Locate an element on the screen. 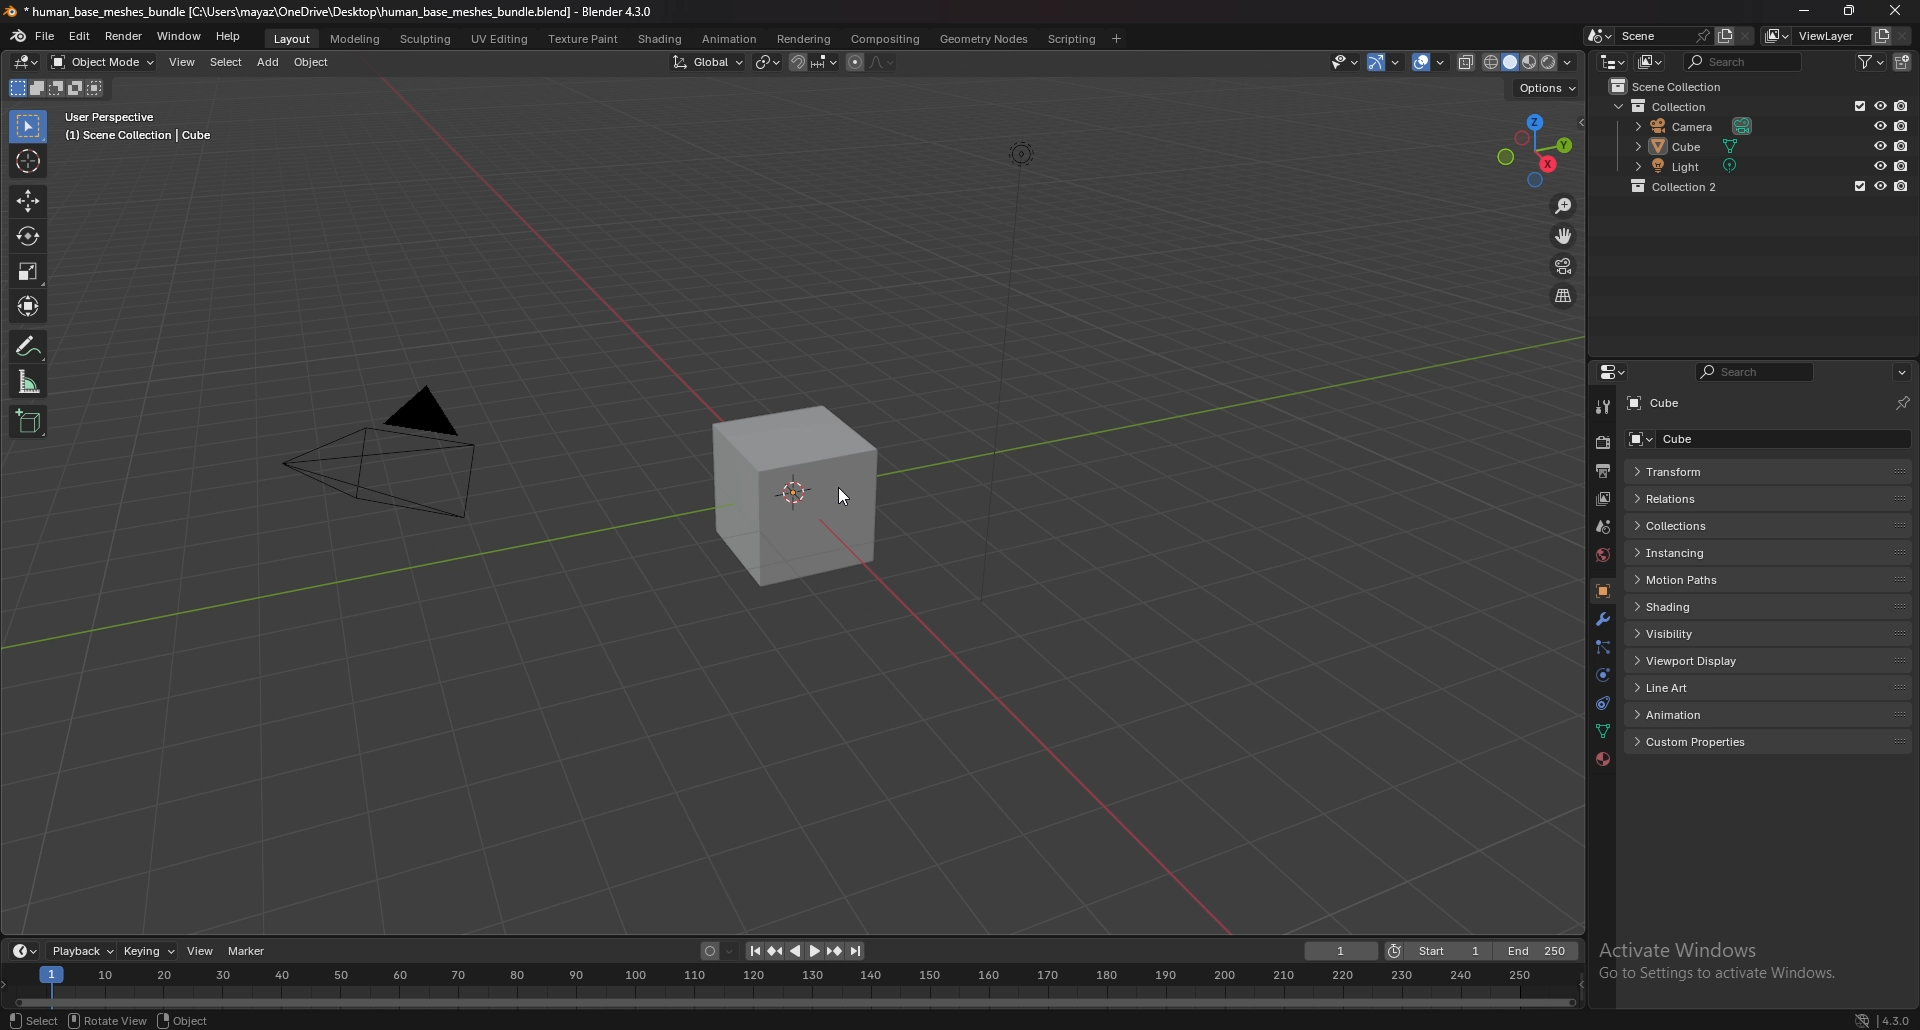  auto keying is located at coordinates (720, 951).